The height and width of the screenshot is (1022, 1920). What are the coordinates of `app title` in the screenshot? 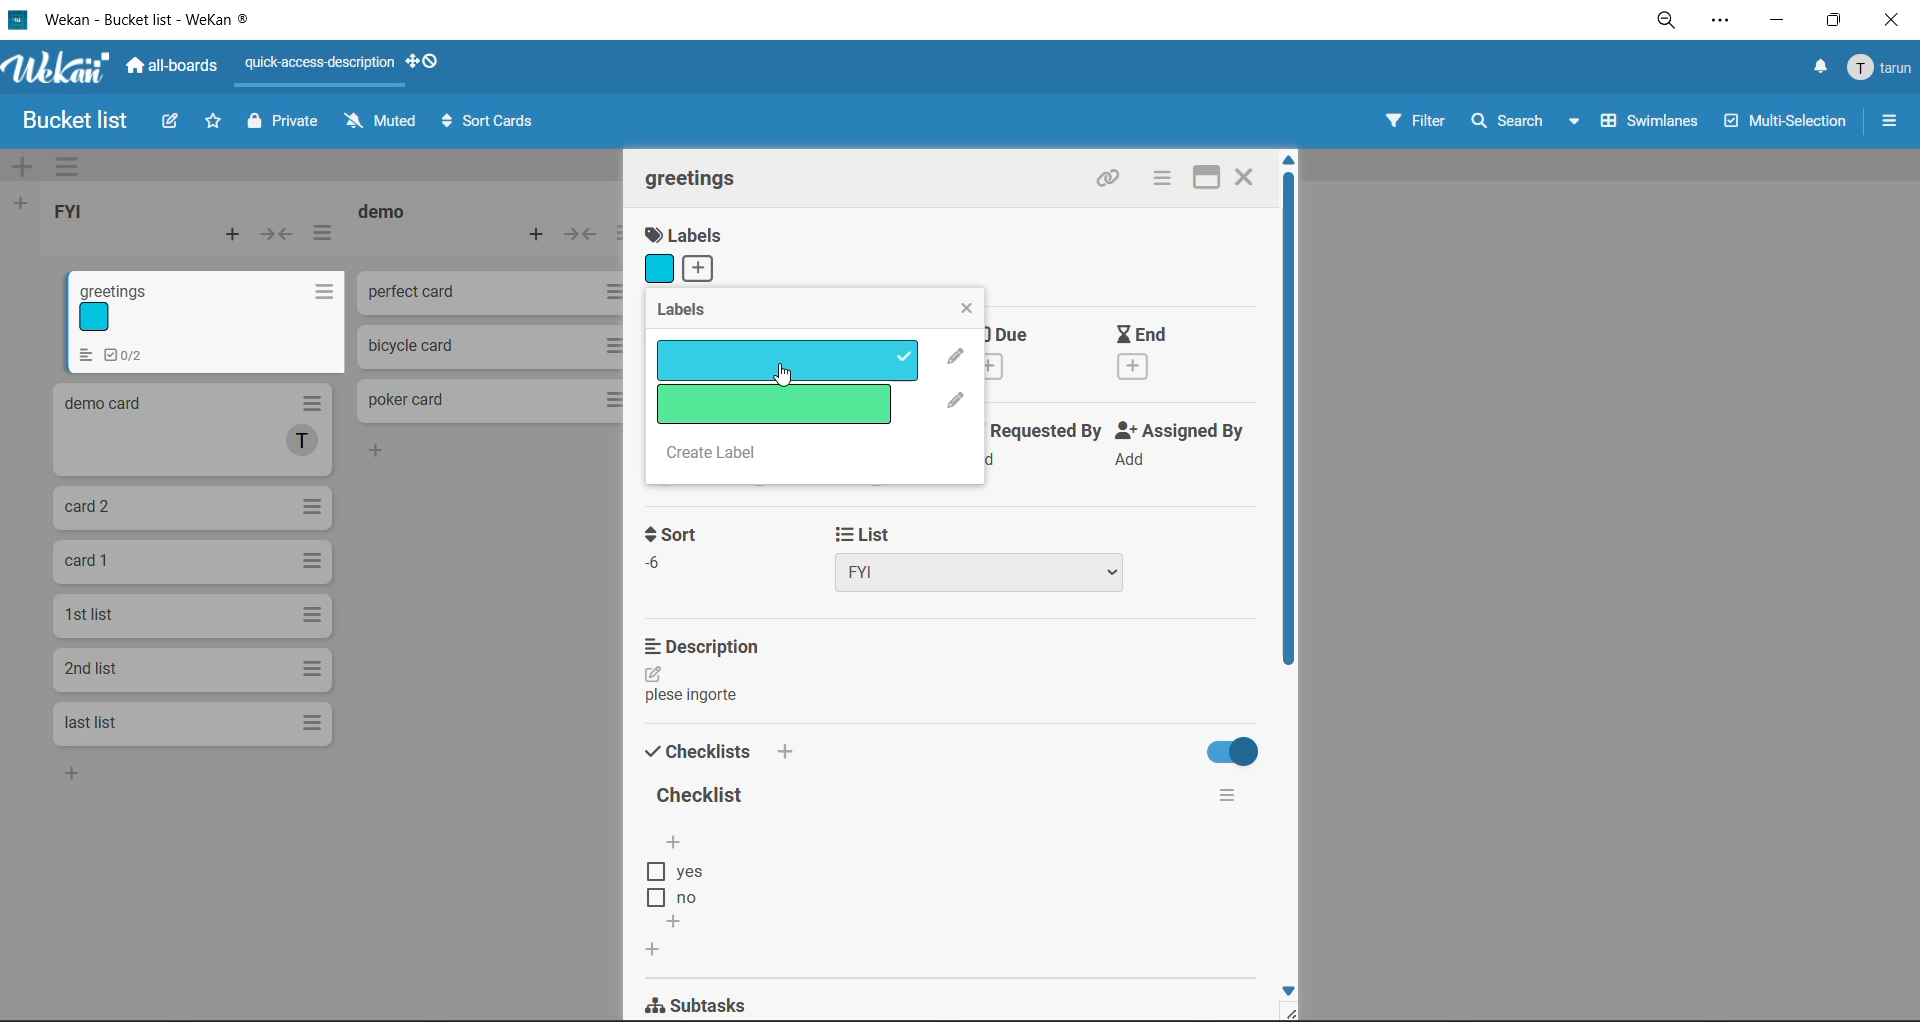 It's located at (139, 20).